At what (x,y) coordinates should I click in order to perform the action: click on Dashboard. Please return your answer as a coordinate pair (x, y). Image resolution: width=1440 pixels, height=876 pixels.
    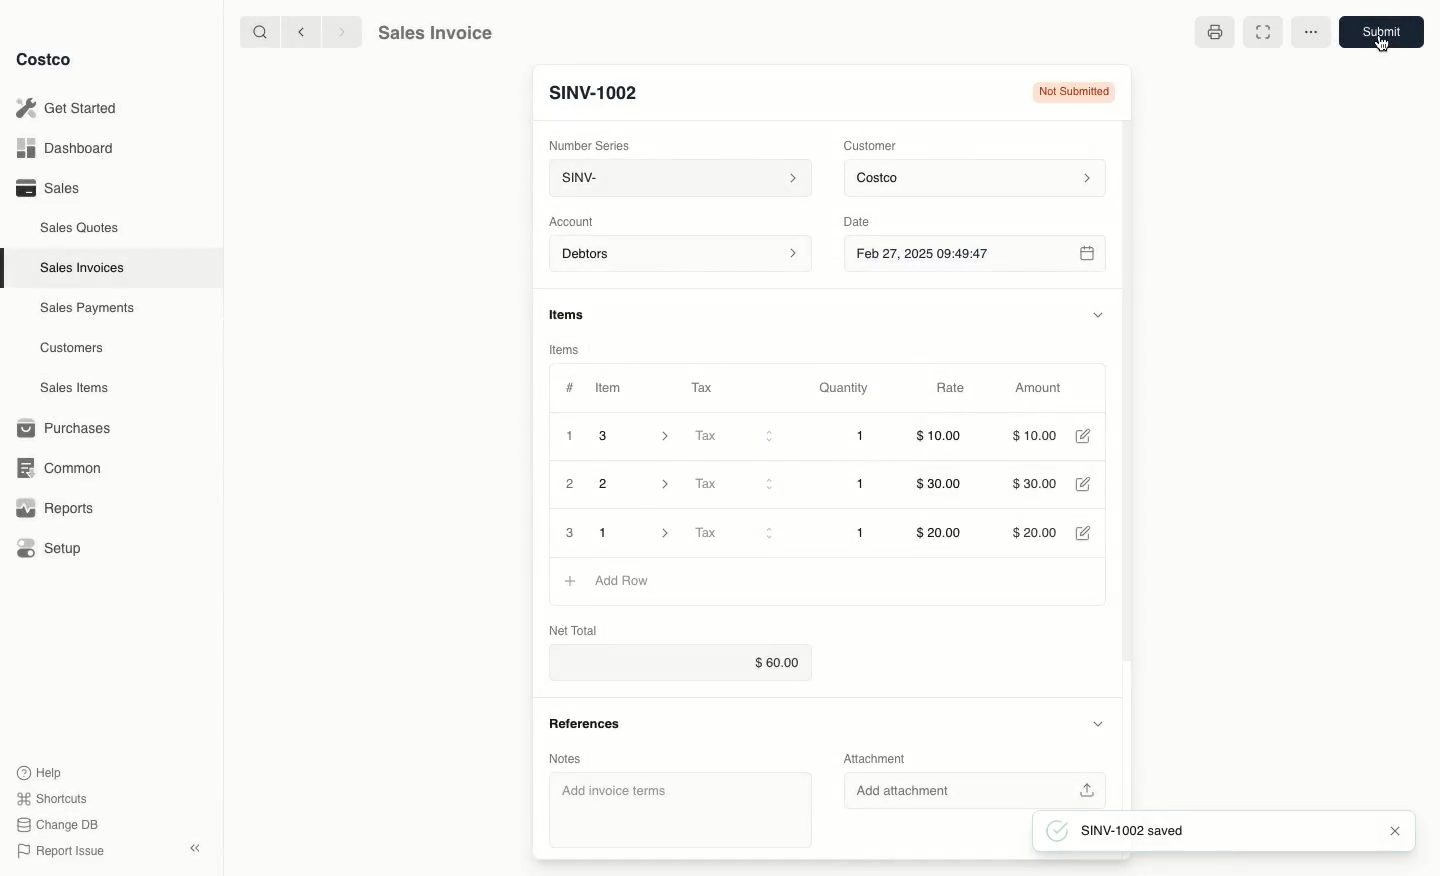
    Looking at the image, I should click on (70, 149).